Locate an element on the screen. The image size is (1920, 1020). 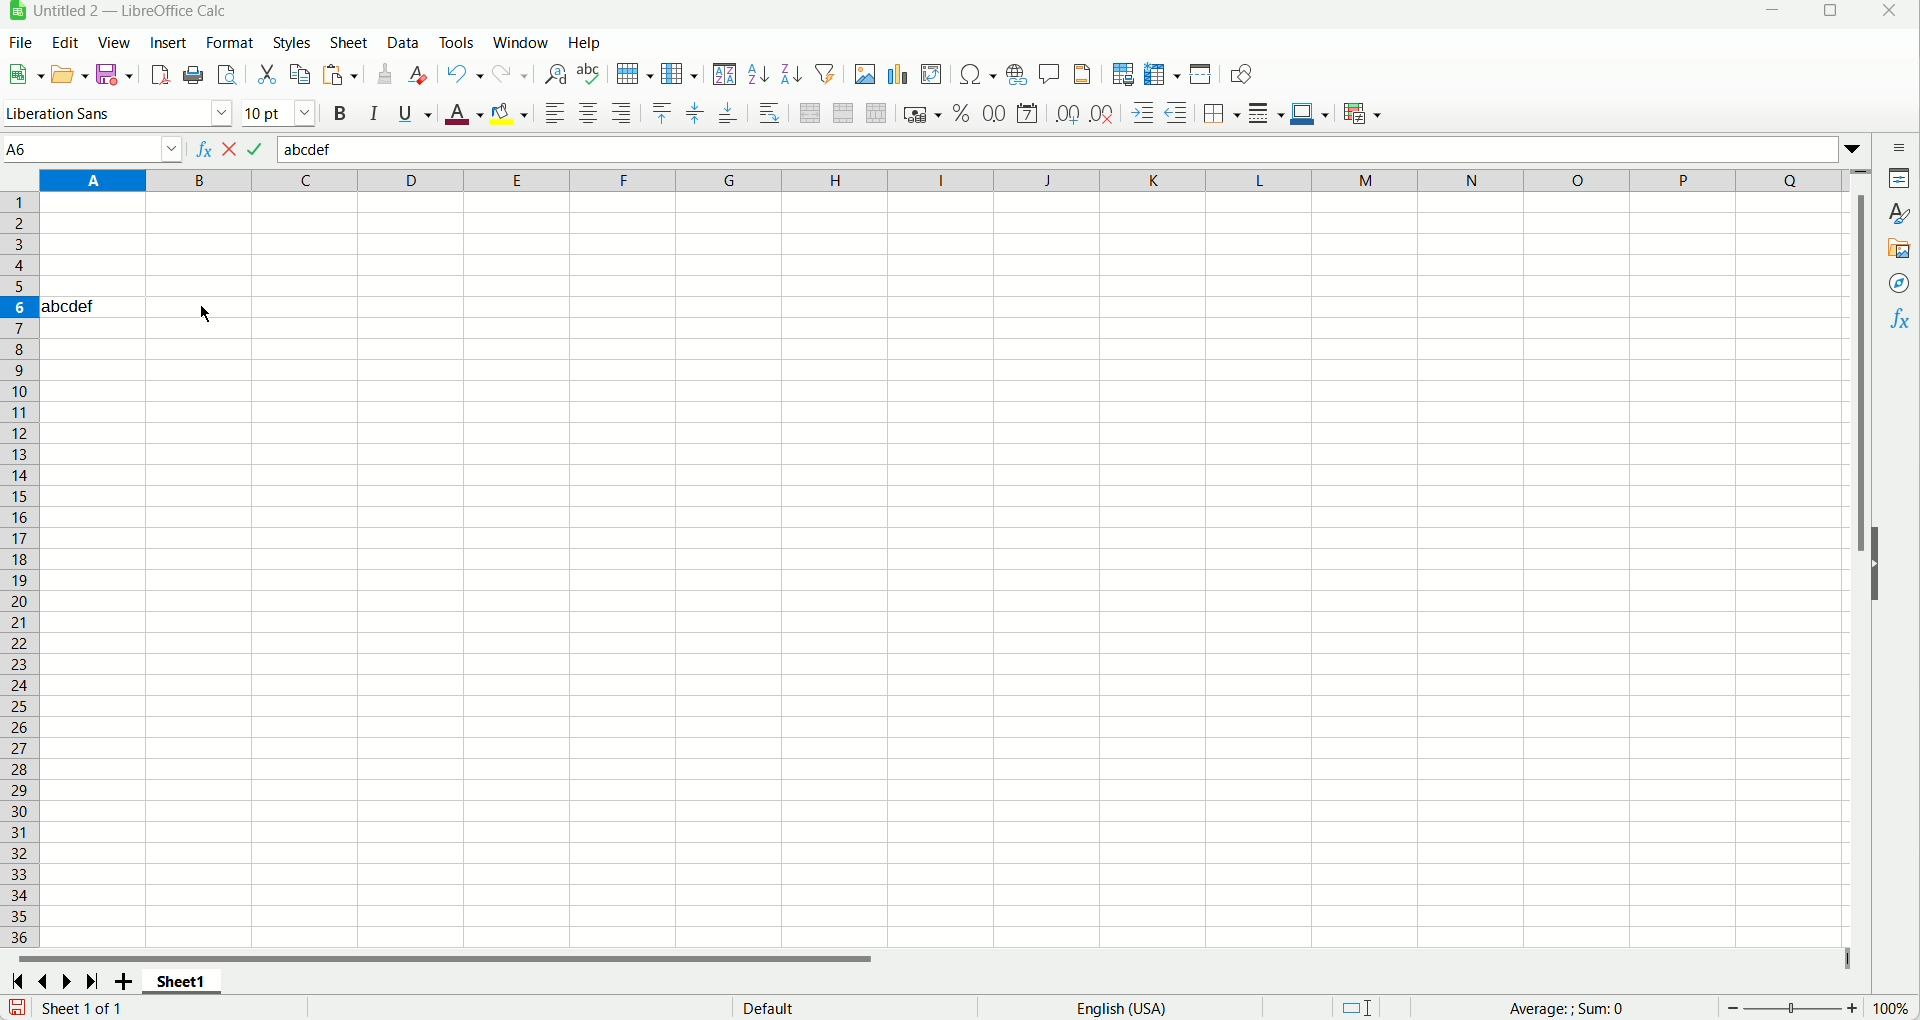
rows is located at coordinates (19, 570).